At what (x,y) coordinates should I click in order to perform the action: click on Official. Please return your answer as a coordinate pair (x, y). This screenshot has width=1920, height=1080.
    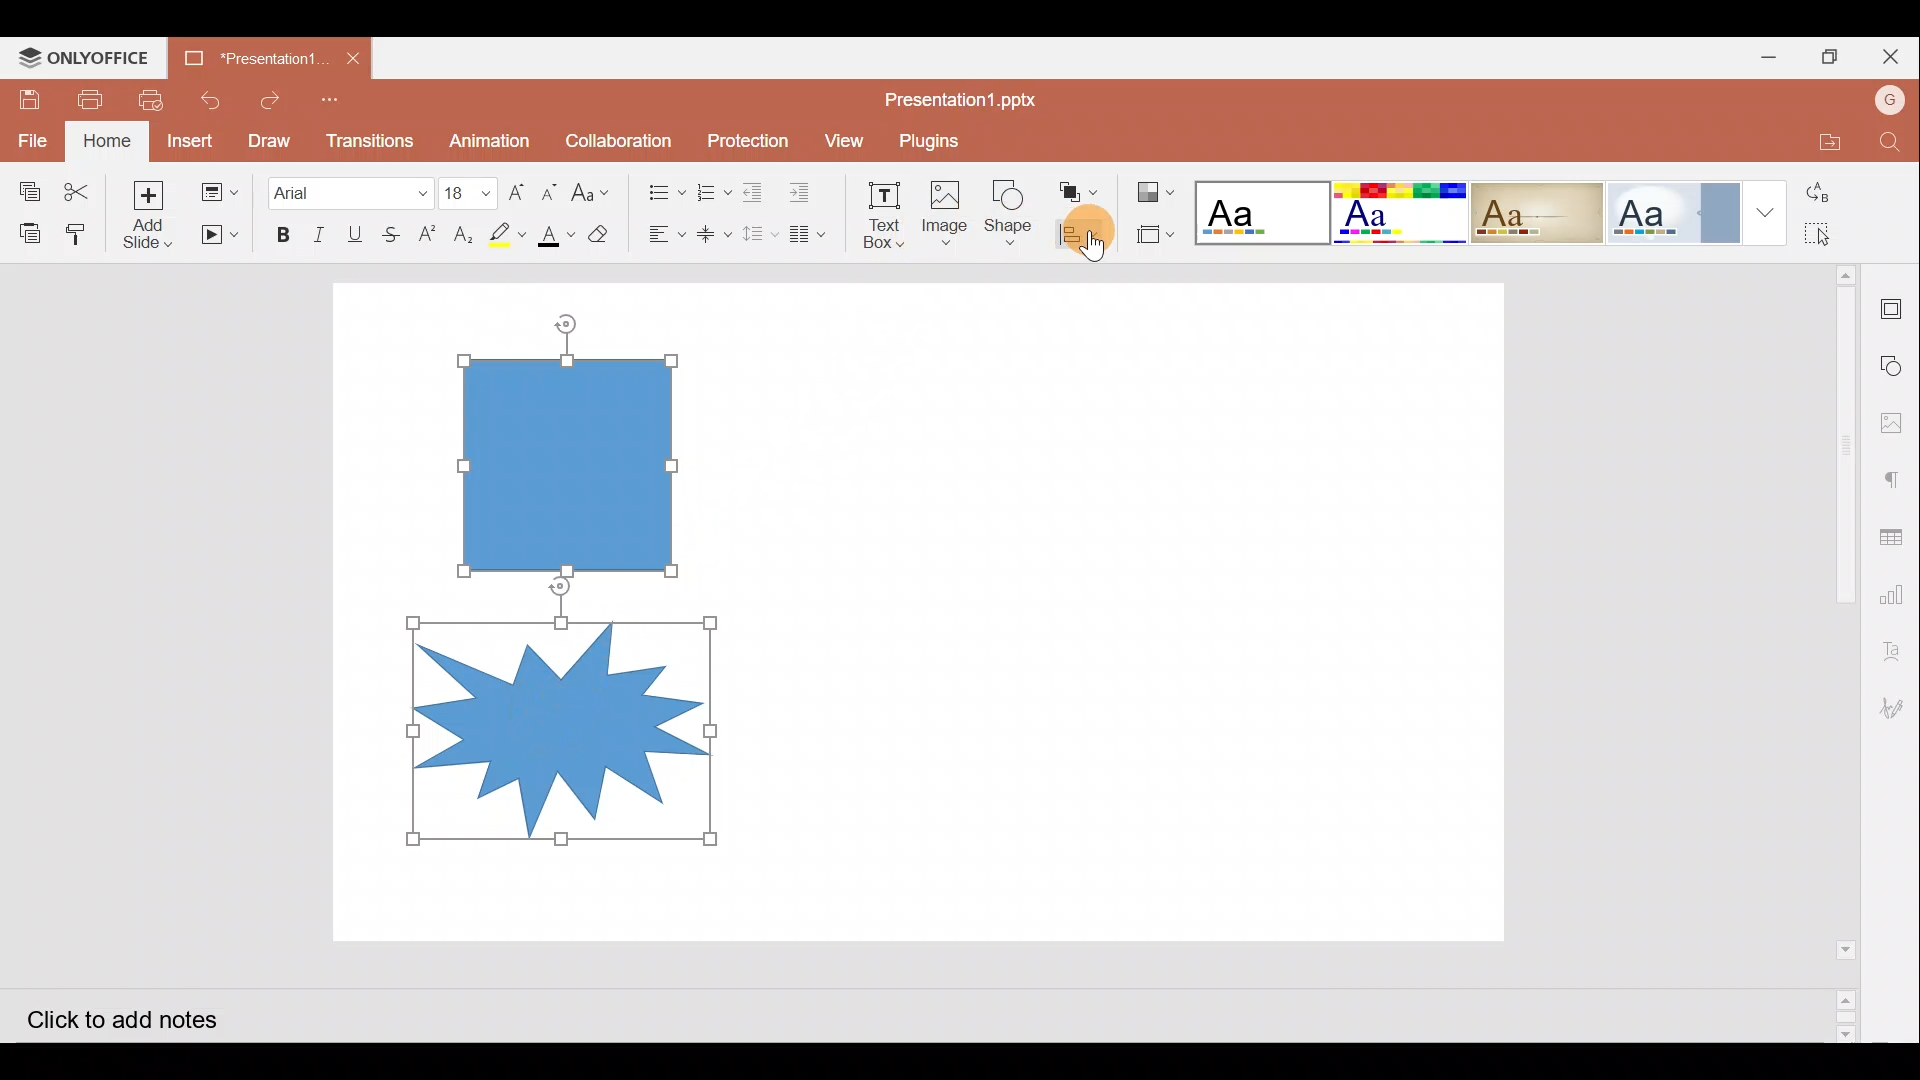
    Looking at the image, I should click on (1679, 211).